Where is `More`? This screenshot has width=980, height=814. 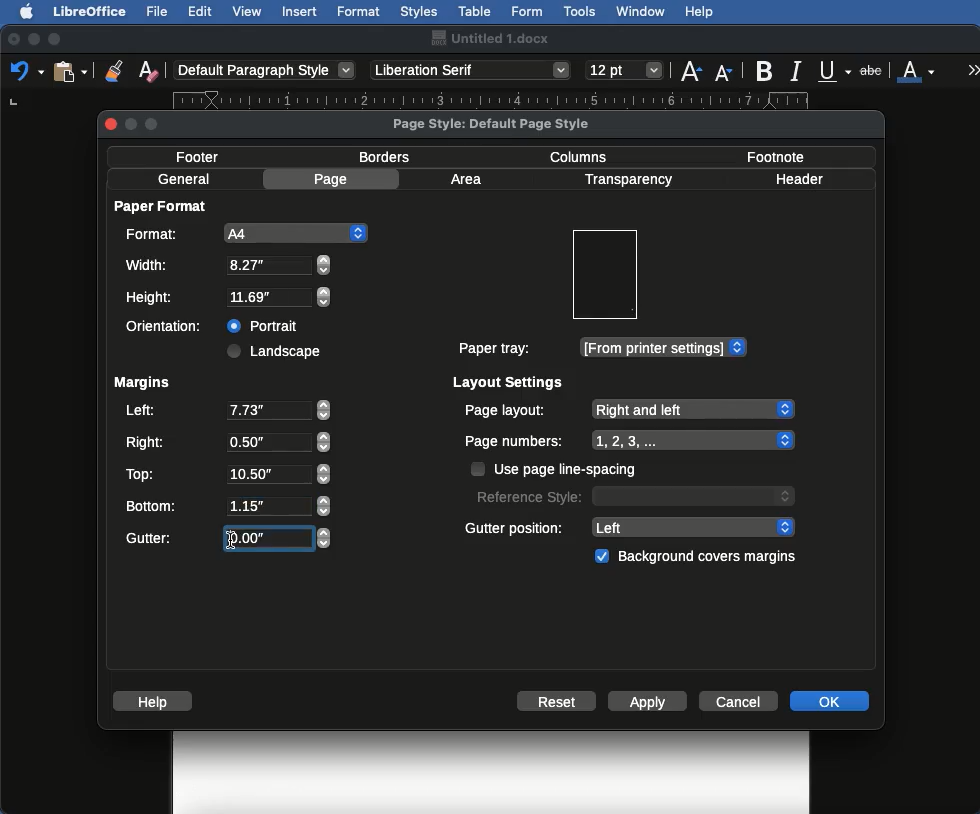 More is located at coordinates (974, 69).